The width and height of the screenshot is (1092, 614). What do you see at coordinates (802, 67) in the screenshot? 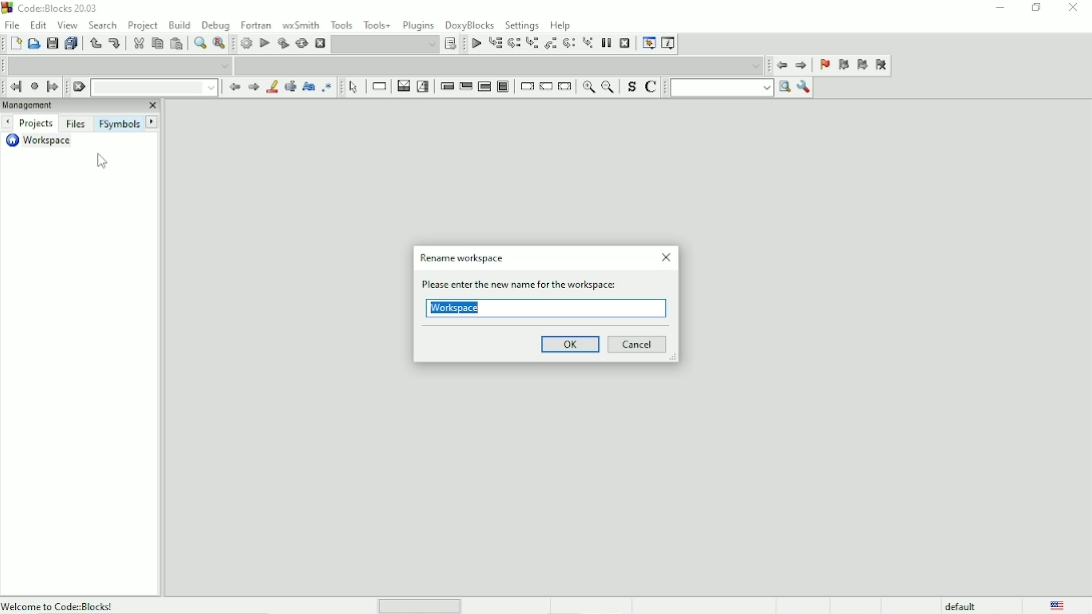
I see `Jump forward` at bounding box center [802, 67].